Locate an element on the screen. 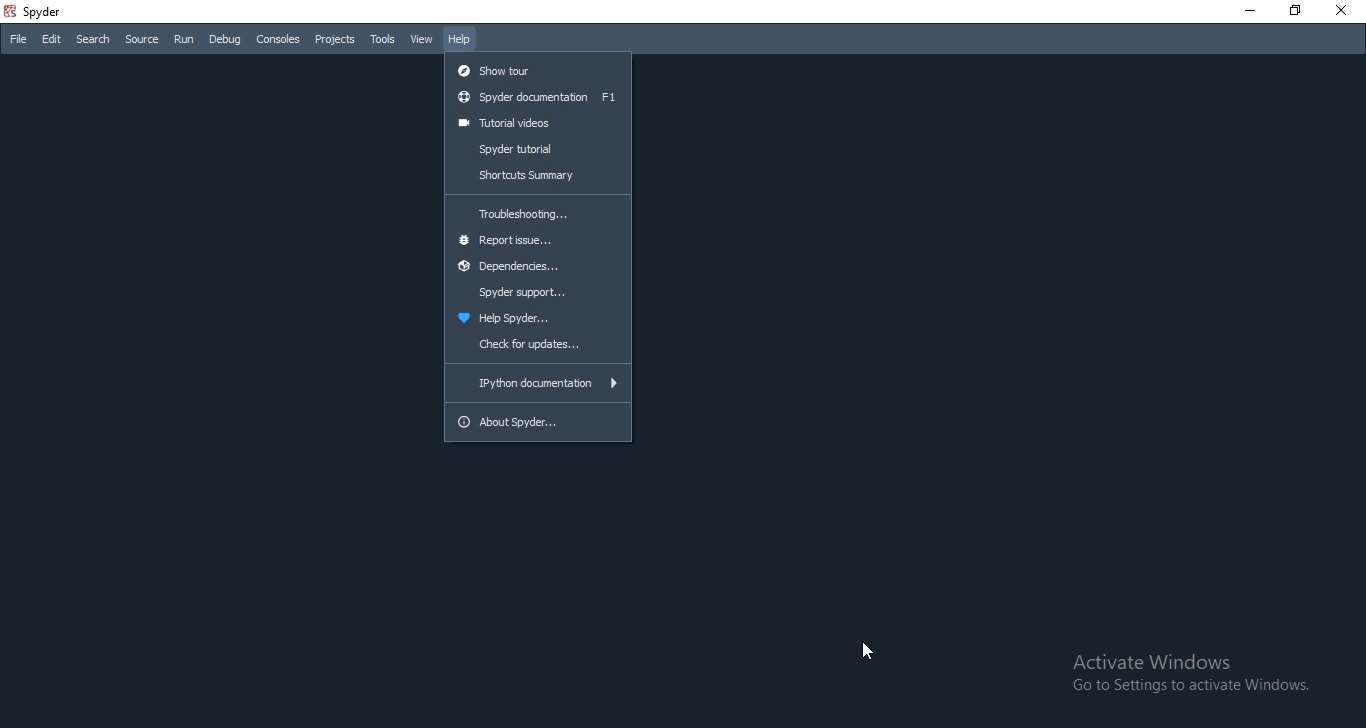 The image size is (1366, 728). Minimise is located at coordinates (1250, 11).